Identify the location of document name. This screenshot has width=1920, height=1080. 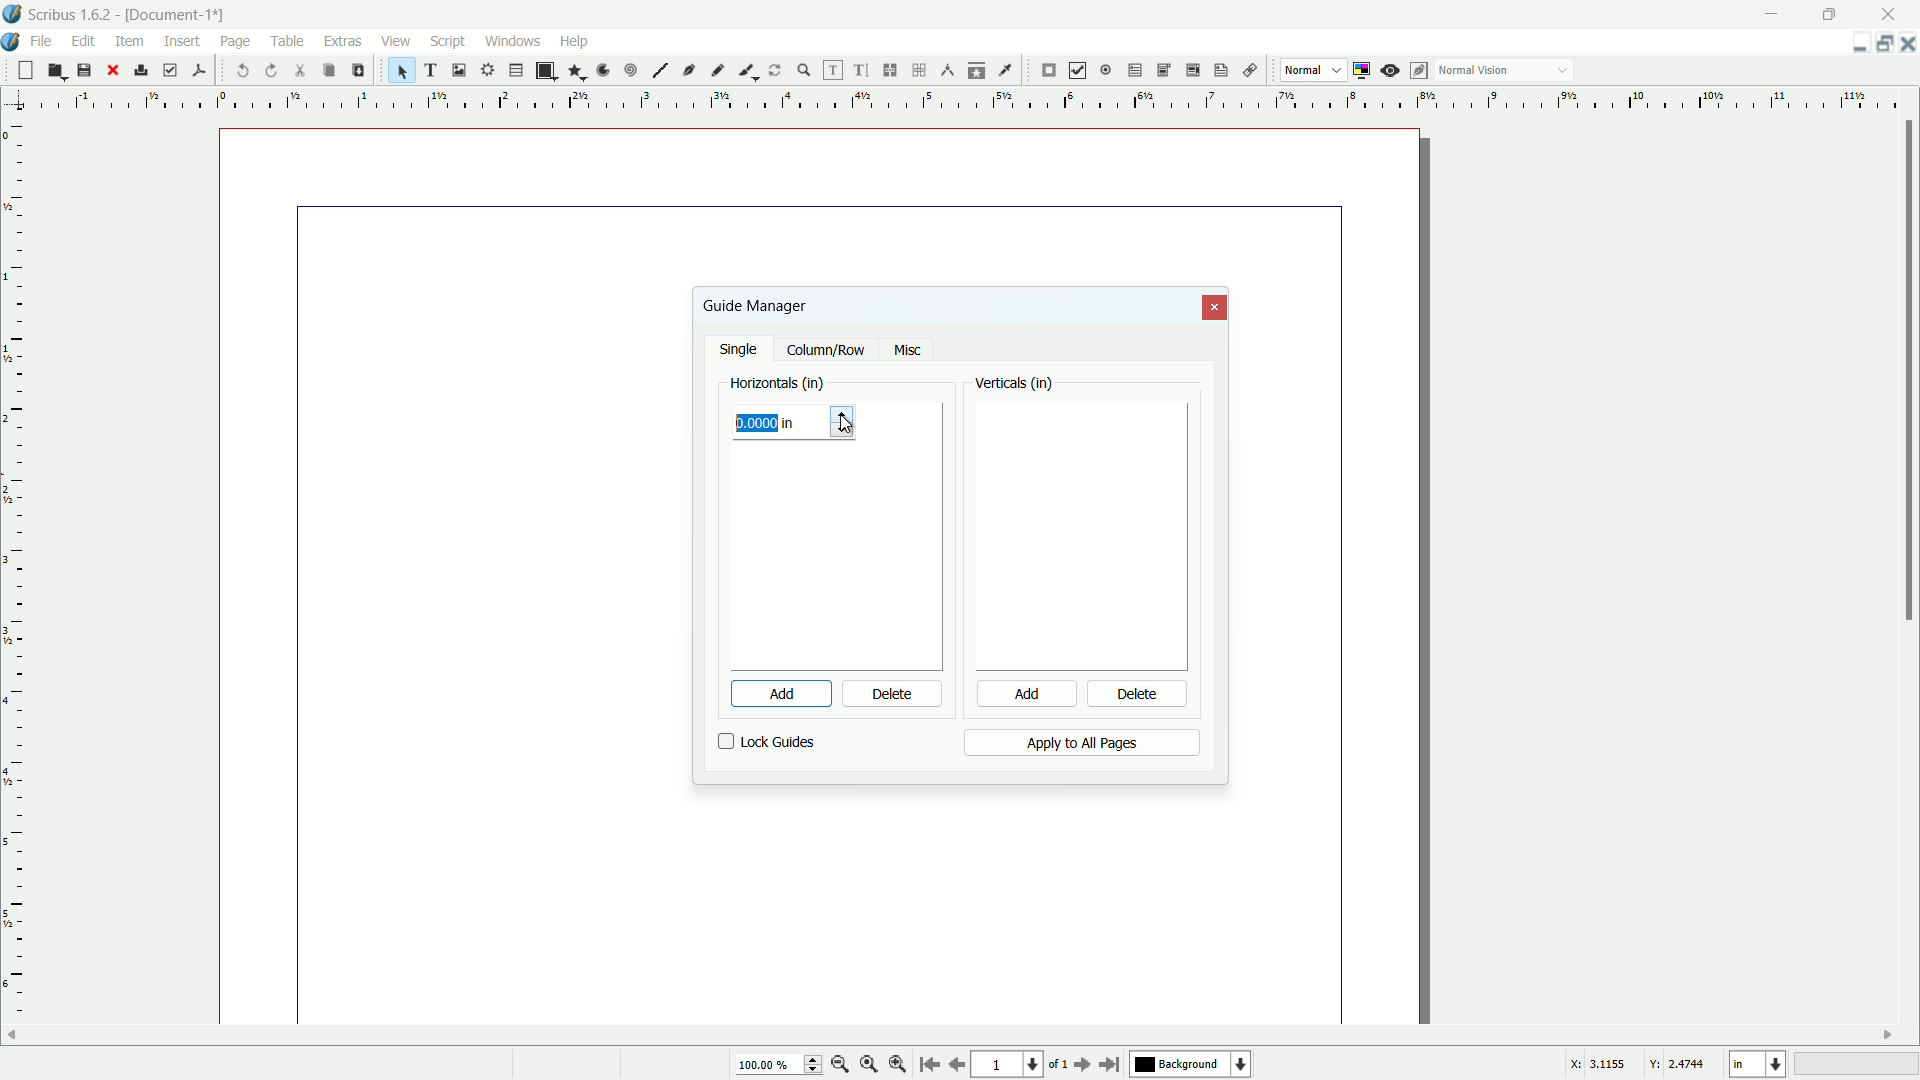
(179, 15).